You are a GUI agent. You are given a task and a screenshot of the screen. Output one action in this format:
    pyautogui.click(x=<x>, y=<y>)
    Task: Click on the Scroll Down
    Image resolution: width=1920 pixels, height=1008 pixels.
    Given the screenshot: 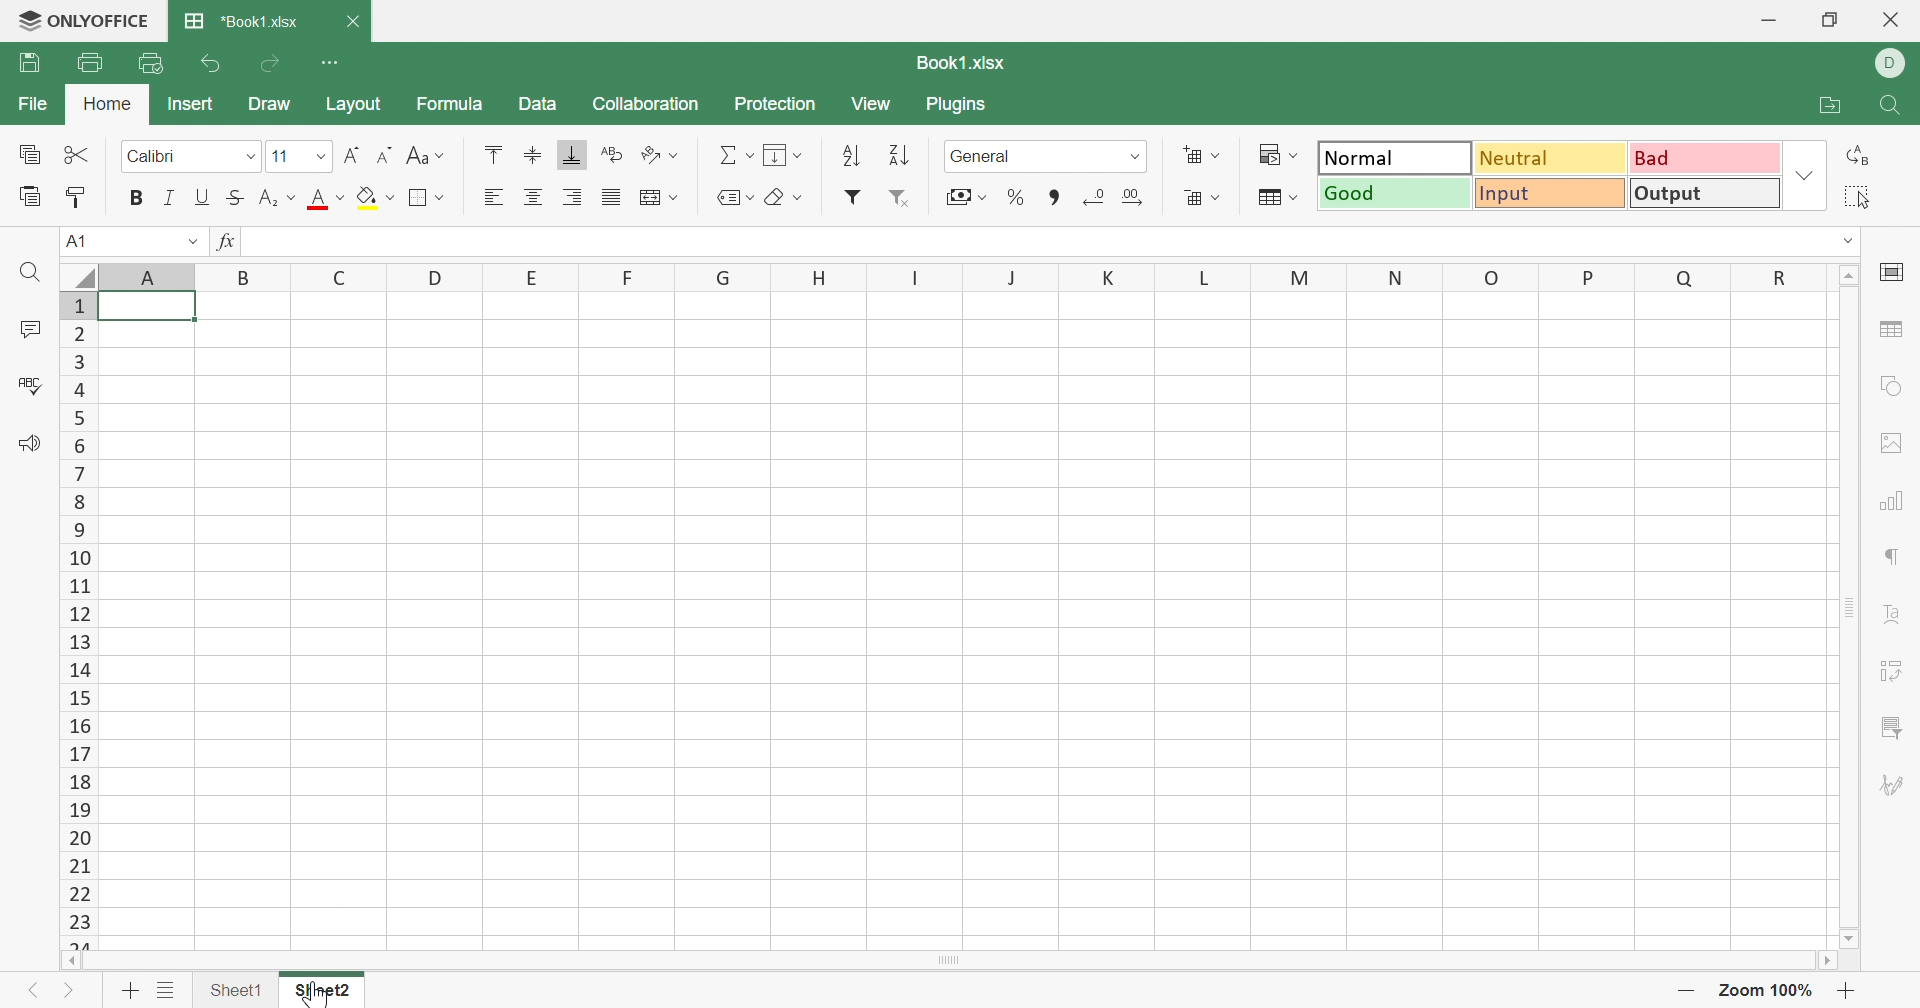 What is the action you would take?
    pyautogui.click(x=1852, y=939)
    